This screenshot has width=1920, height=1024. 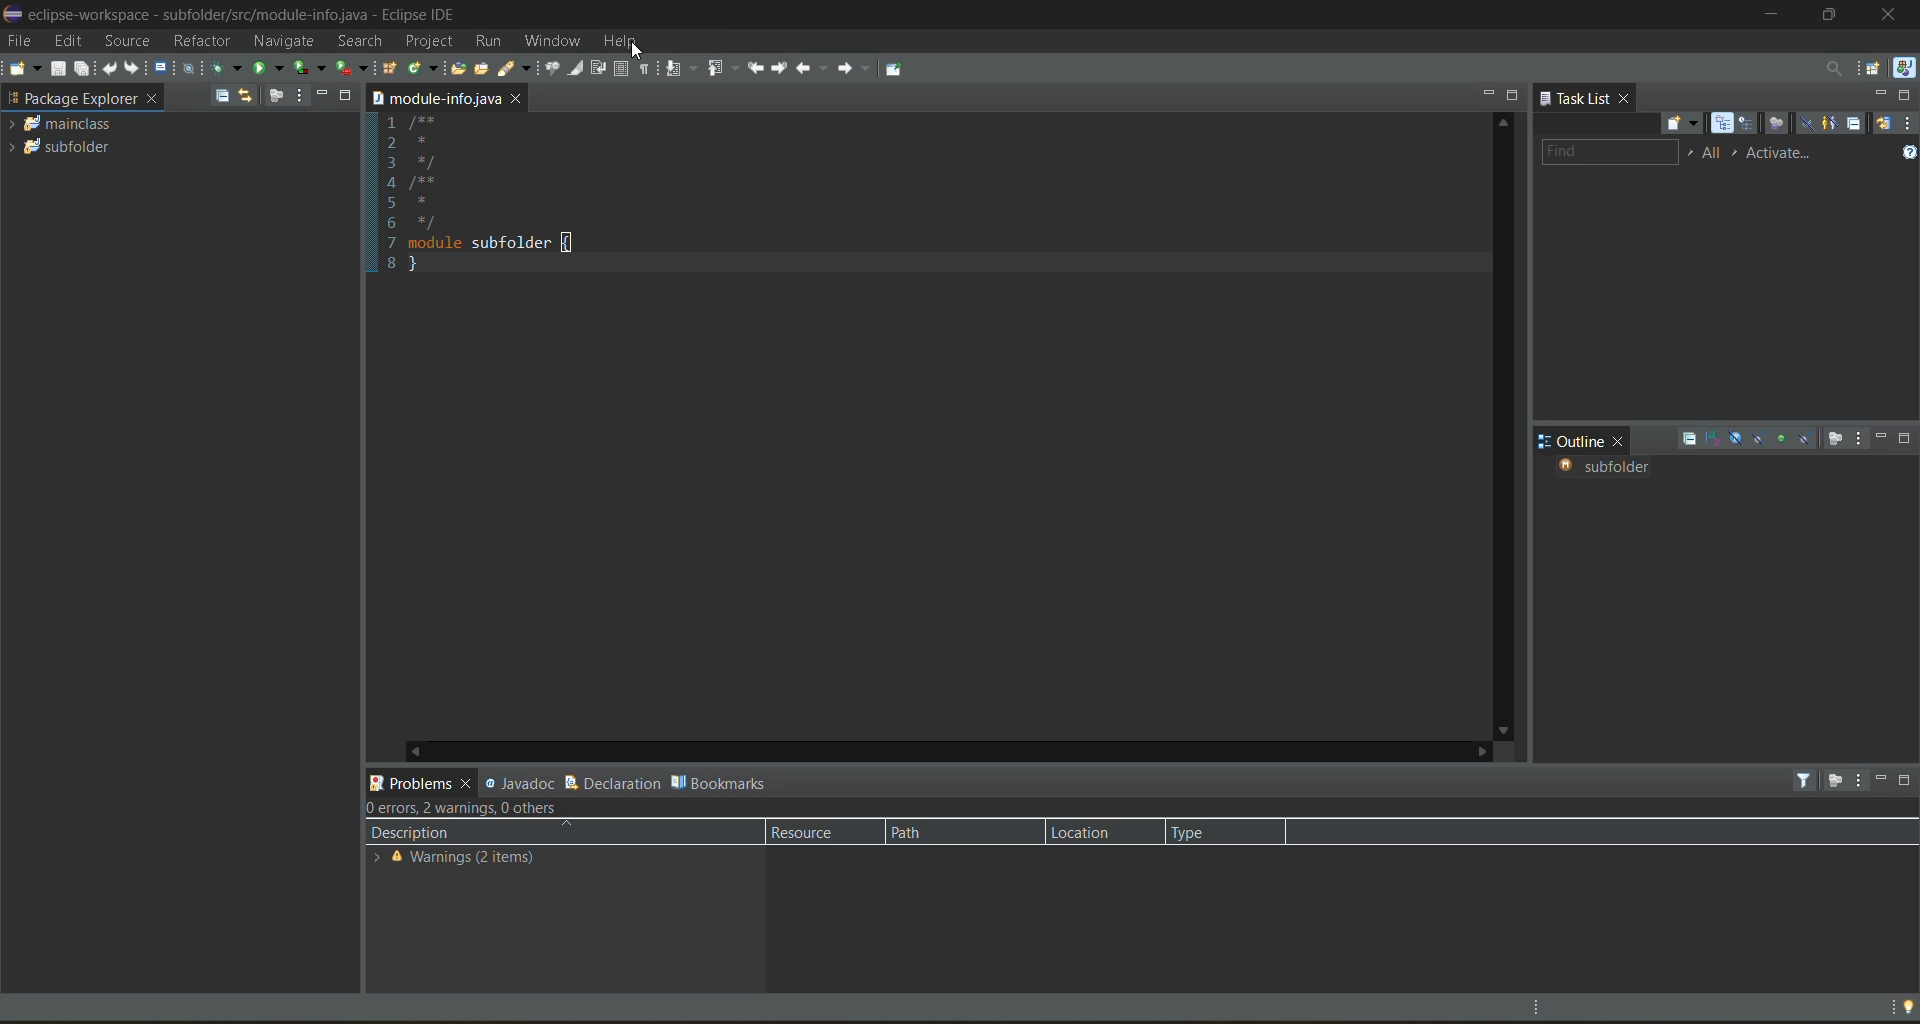 I want to click on skip all breakpoints, so click(x=192, y=68).